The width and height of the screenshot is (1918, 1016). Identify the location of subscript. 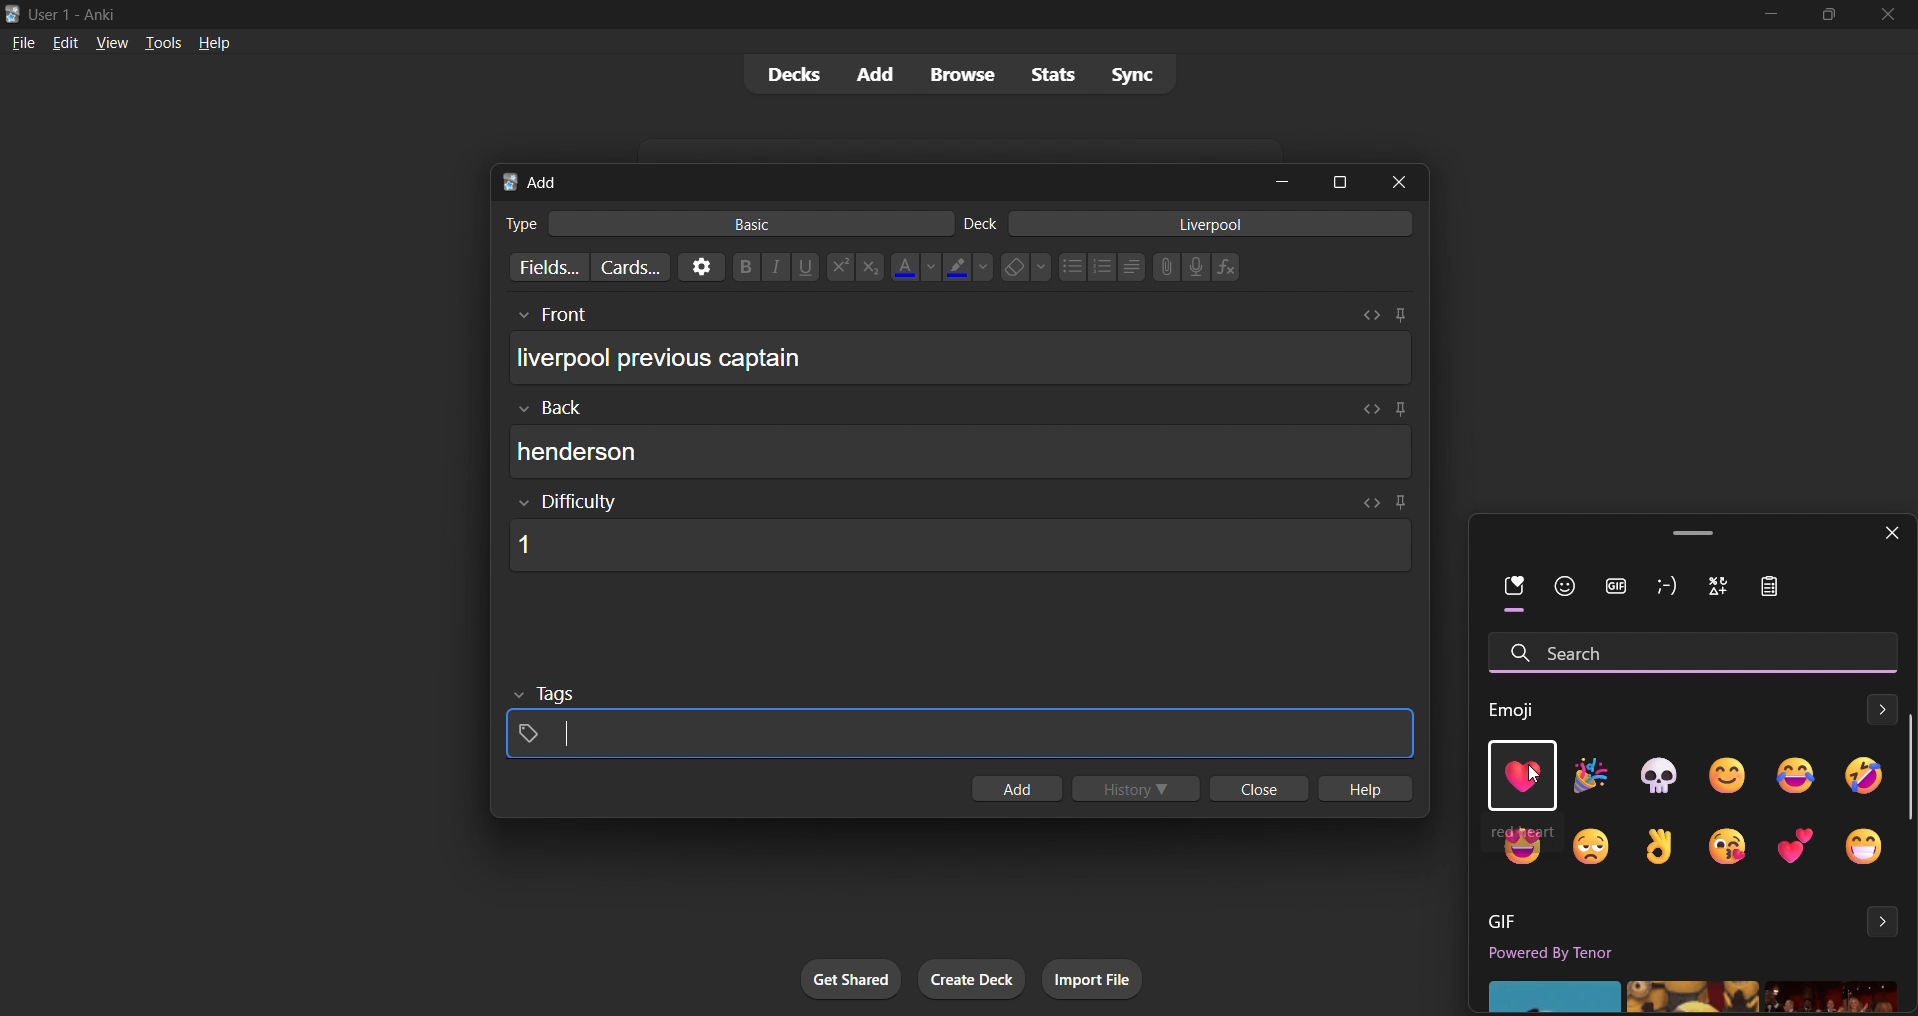
(868, 266).